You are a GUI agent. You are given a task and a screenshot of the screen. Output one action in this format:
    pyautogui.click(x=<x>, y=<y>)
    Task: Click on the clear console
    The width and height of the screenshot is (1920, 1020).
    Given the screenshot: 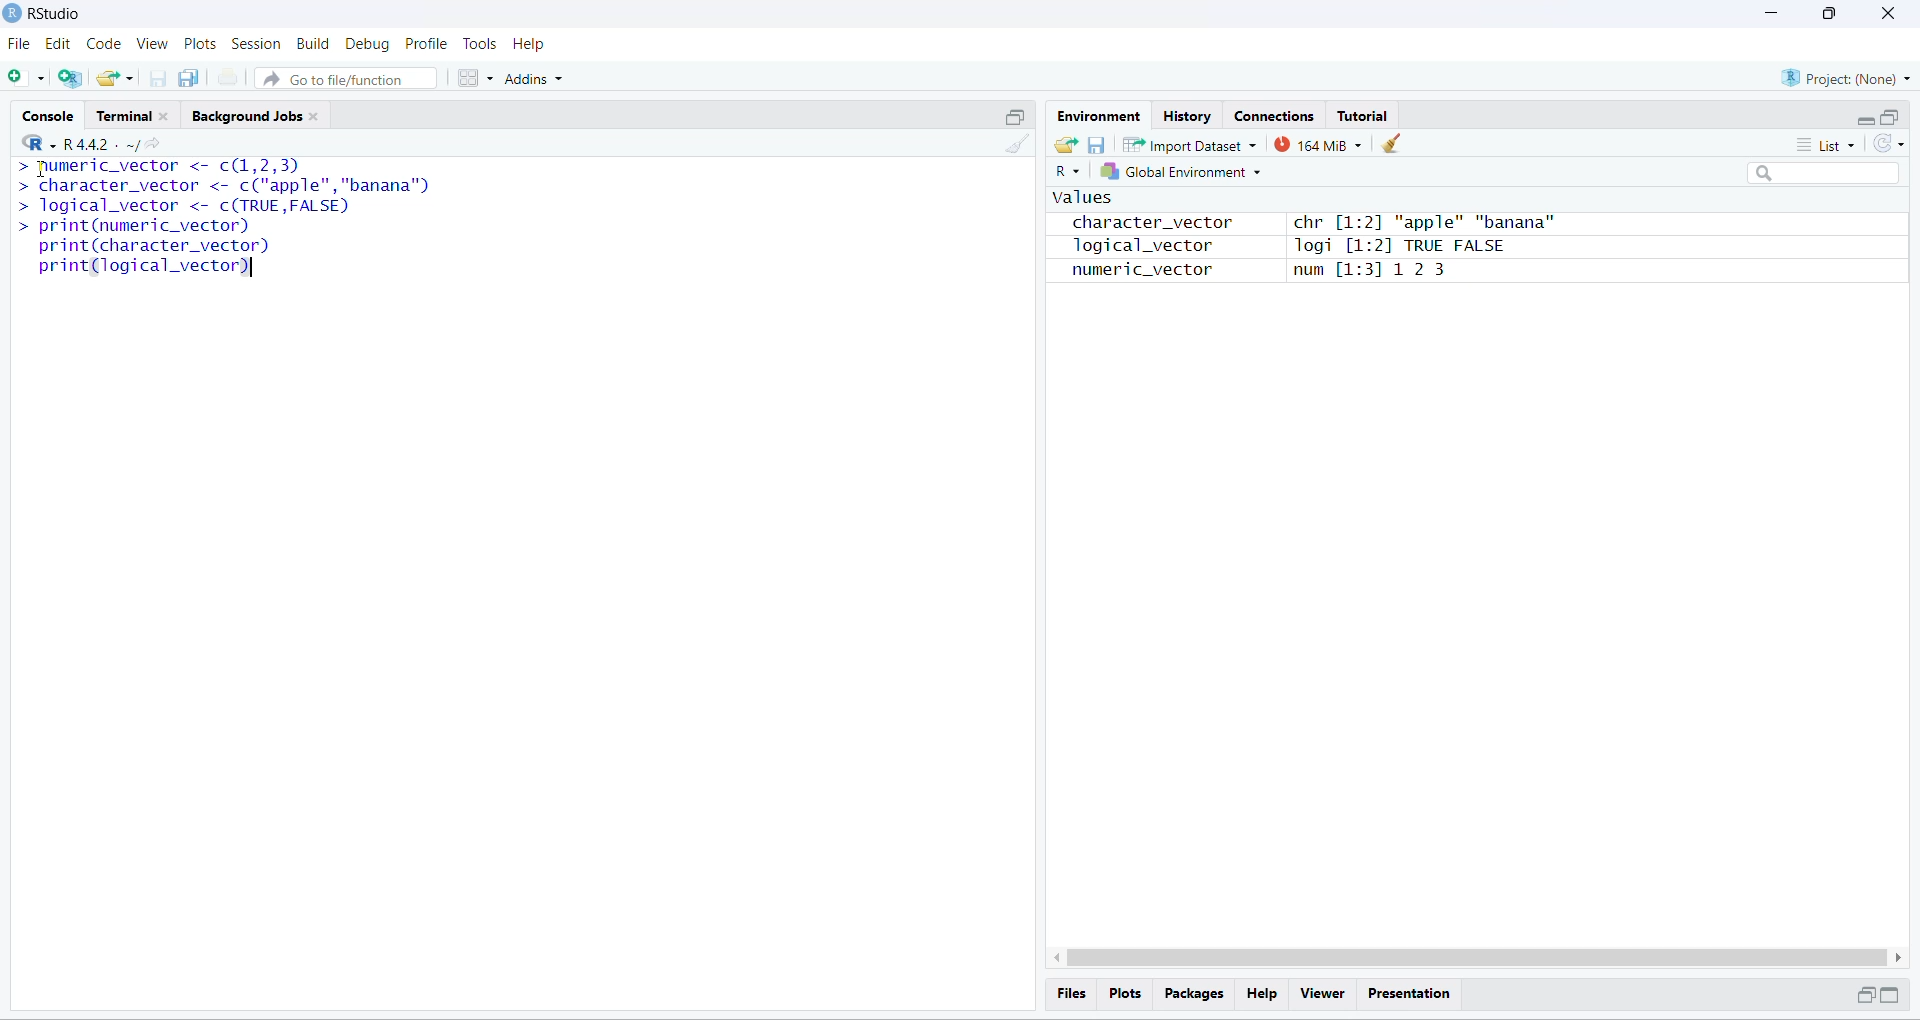 What is the action you would take?
    pyautogui.click(x=1021, y=145)
    